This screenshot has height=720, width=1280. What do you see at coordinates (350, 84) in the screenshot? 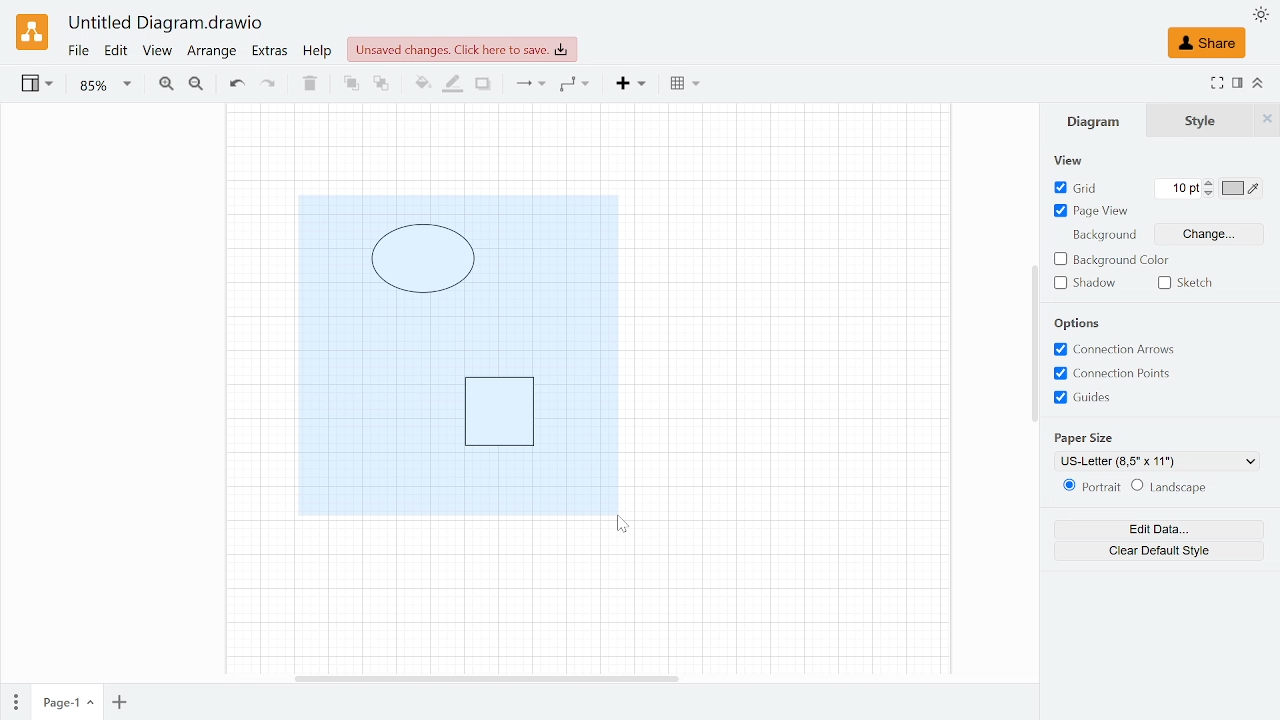
I see `TO front` at bounding box center [350, 84].